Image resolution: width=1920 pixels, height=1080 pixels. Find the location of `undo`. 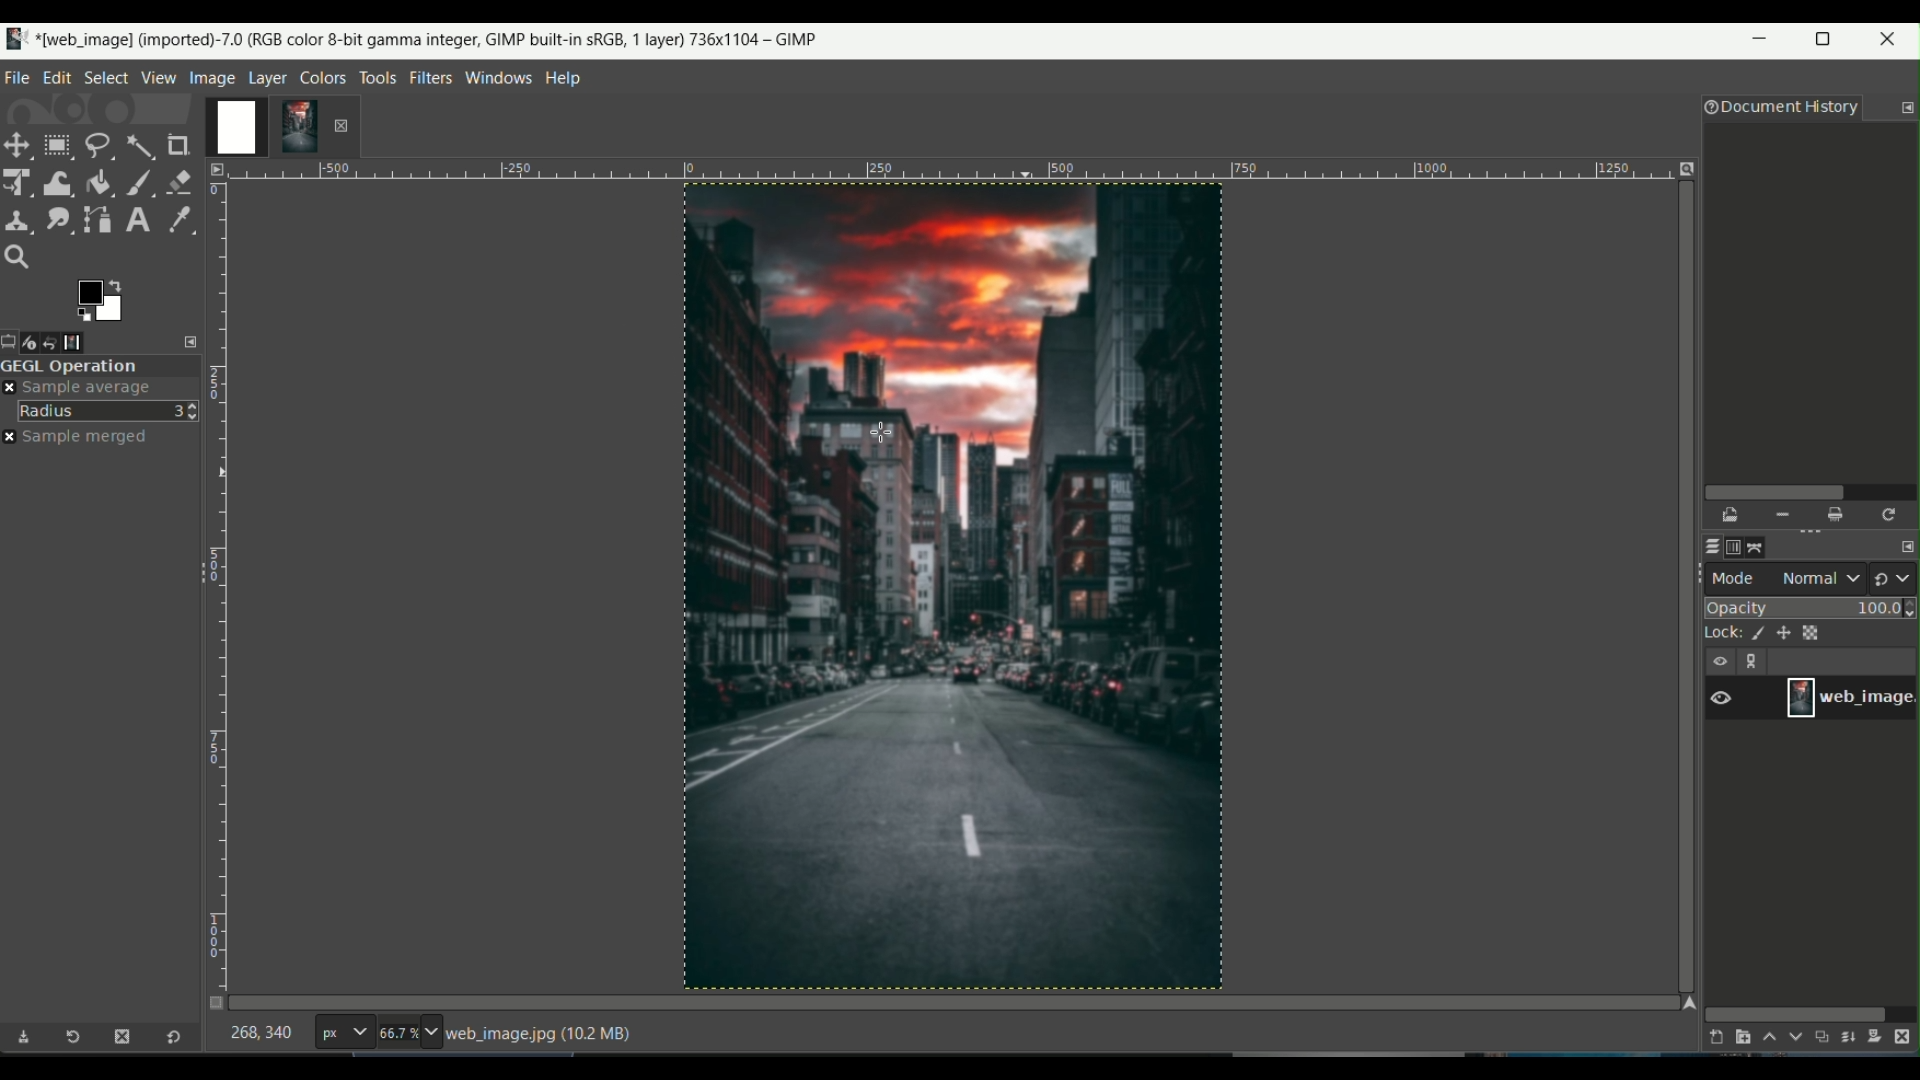

undo is located at coordinates (62, 341).